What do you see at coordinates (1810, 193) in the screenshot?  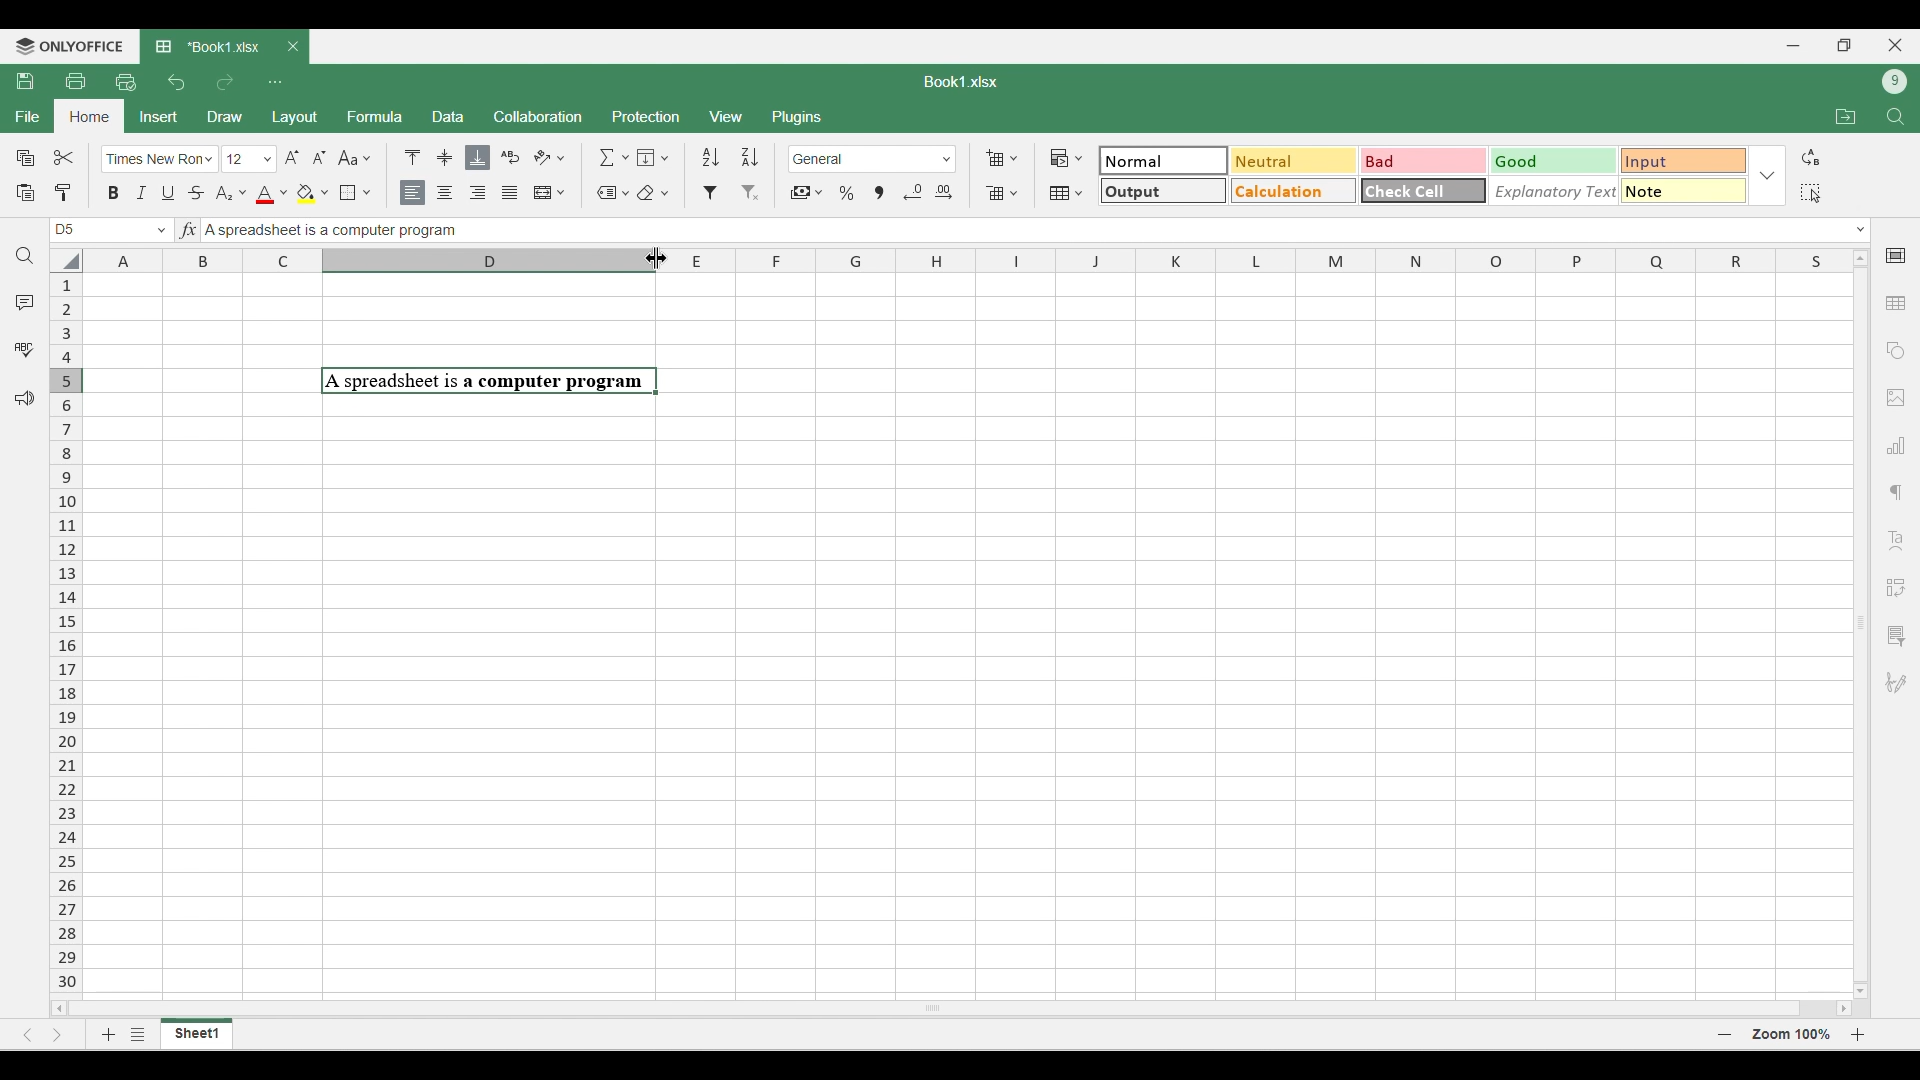 I see `Select all` at bounding box center [1810, 193].